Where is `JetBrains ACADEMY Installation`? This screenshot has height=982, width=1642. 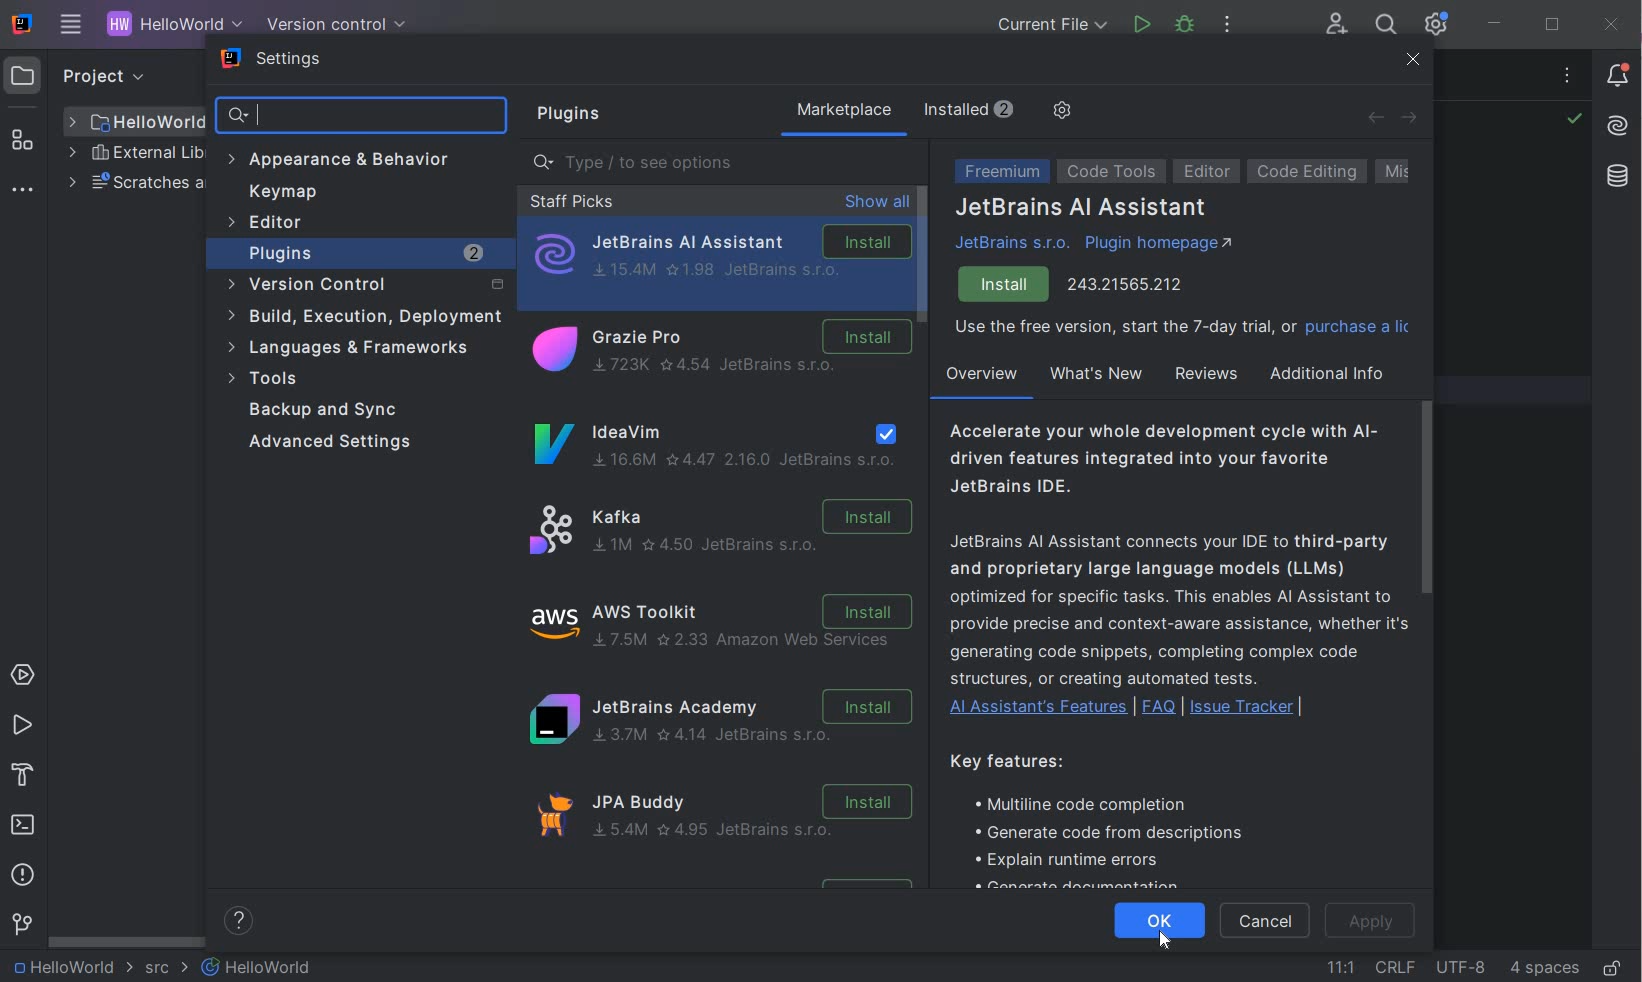 JetBrains ACADEMY Installation is located at coordinates (720, 724).